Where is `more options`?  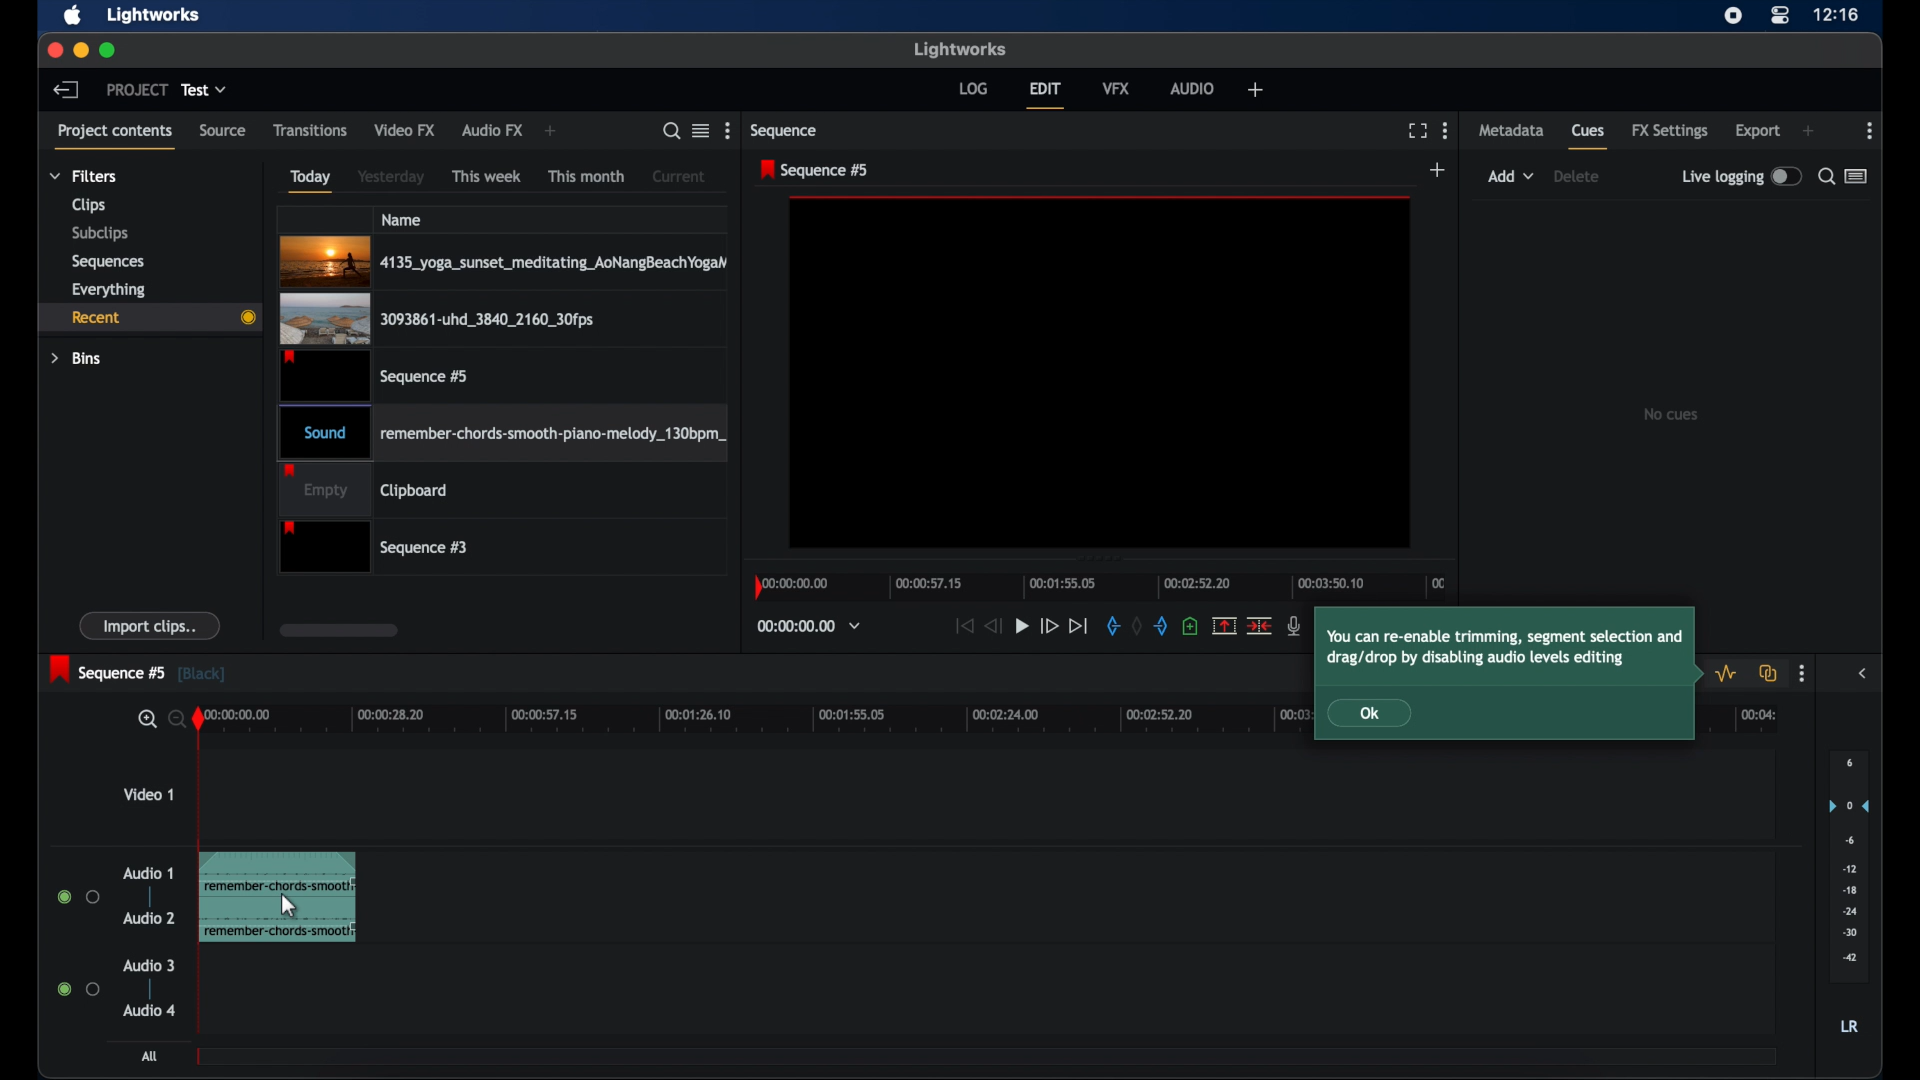 more options is located at coordinates (1801, 674).